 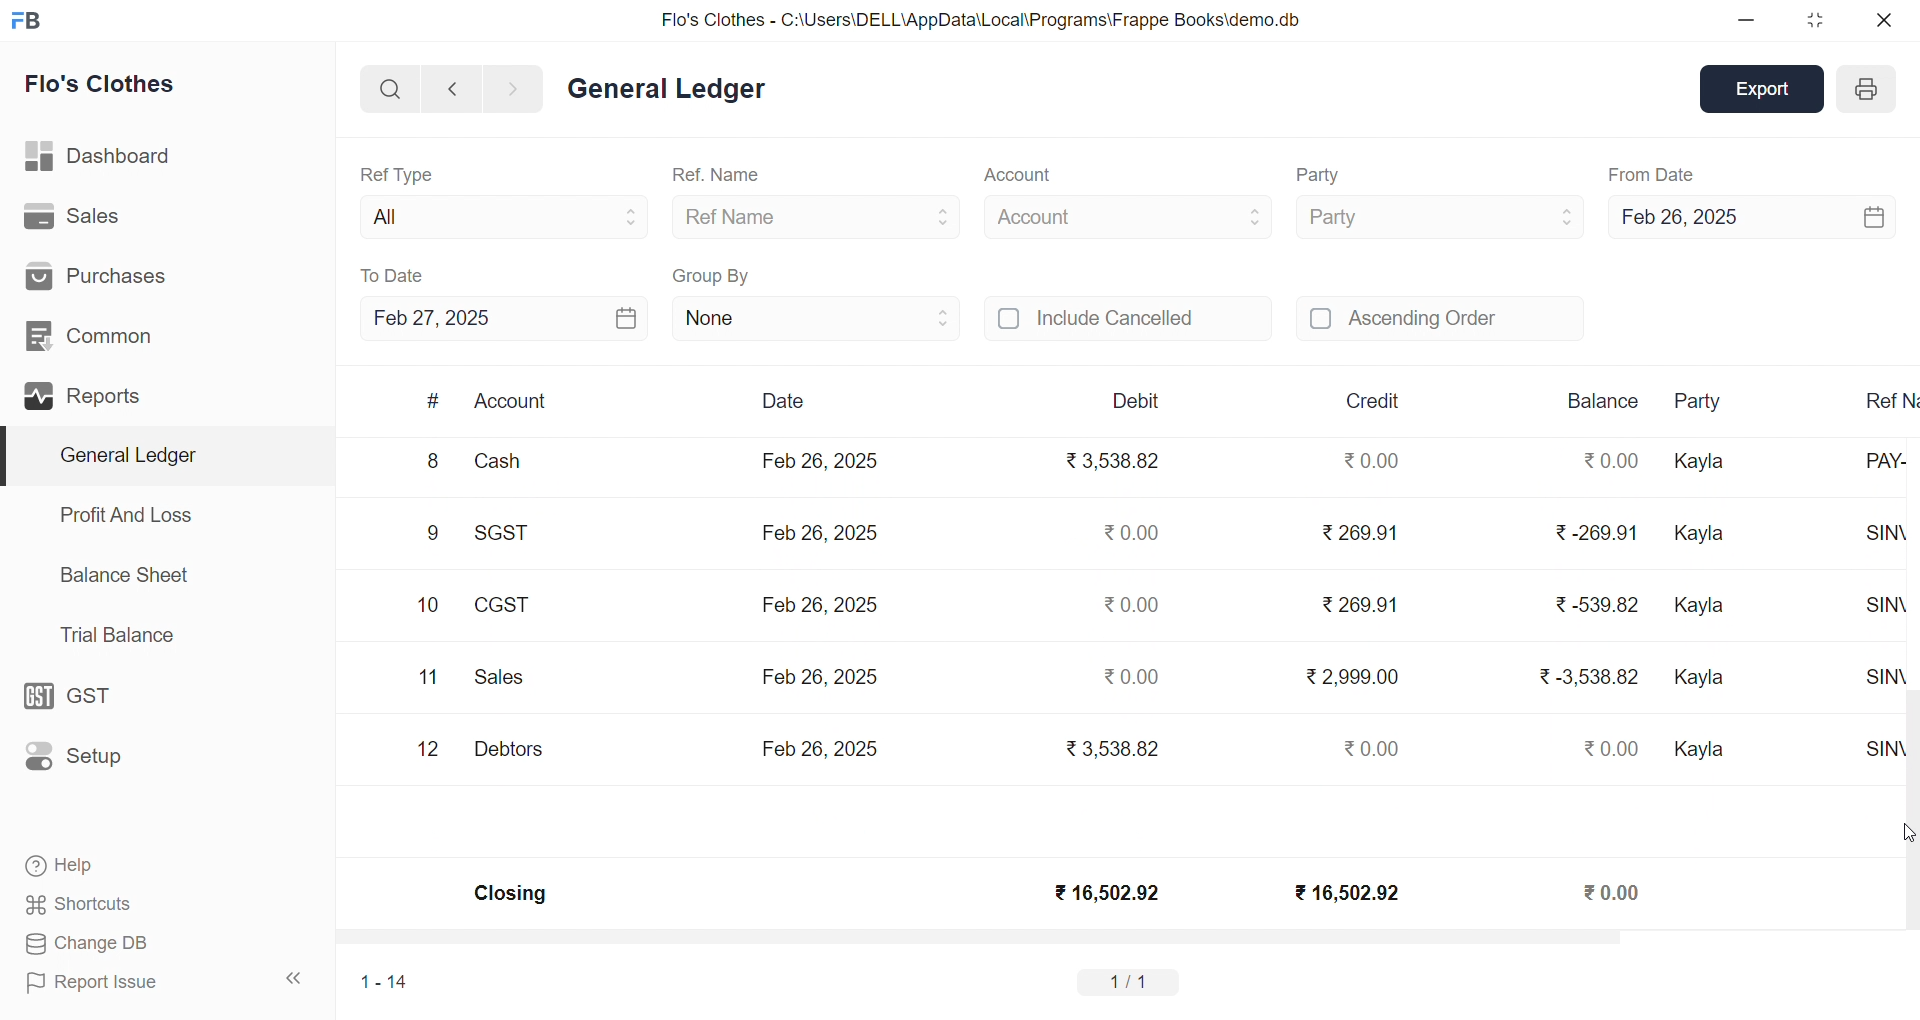 I want to click on SEARCH, so click(x=388, y=87).